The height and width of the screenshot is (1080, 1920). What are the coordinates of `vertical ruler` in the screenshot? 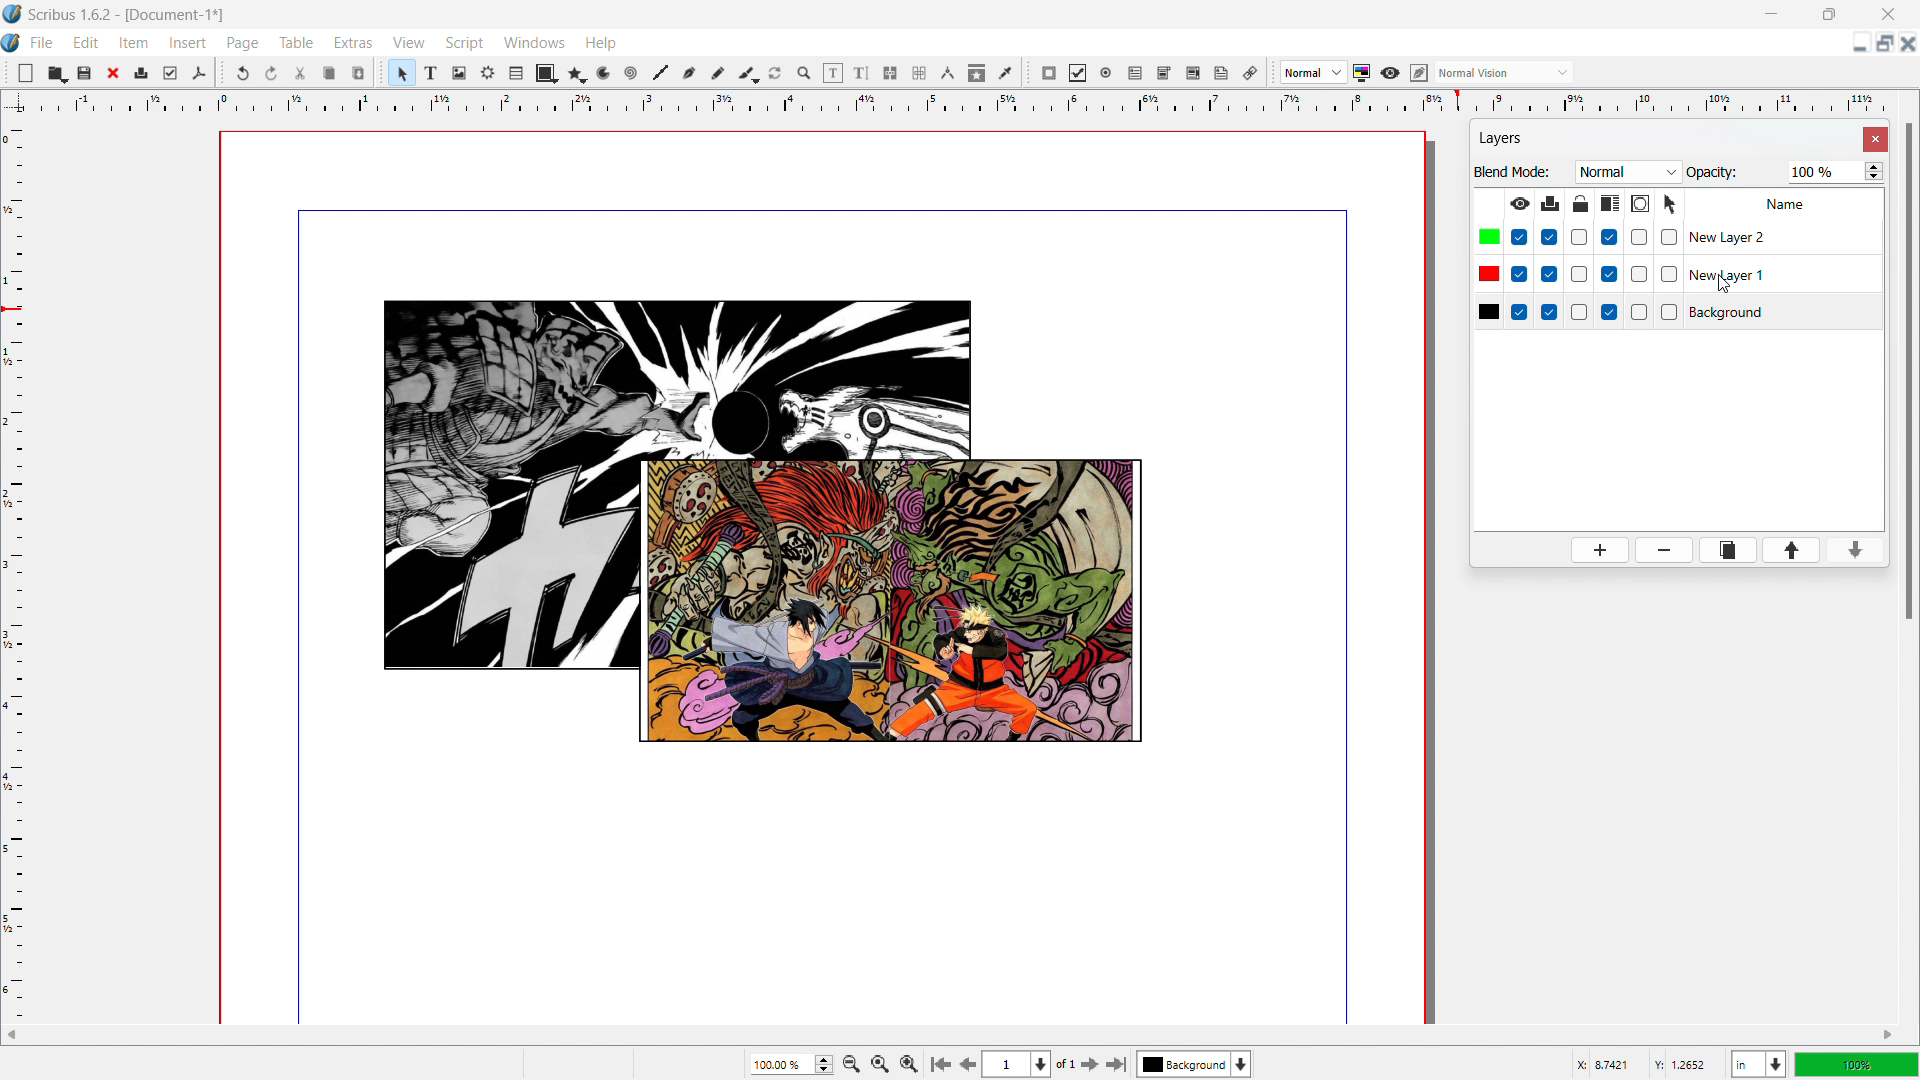 It's located at (15, 569).